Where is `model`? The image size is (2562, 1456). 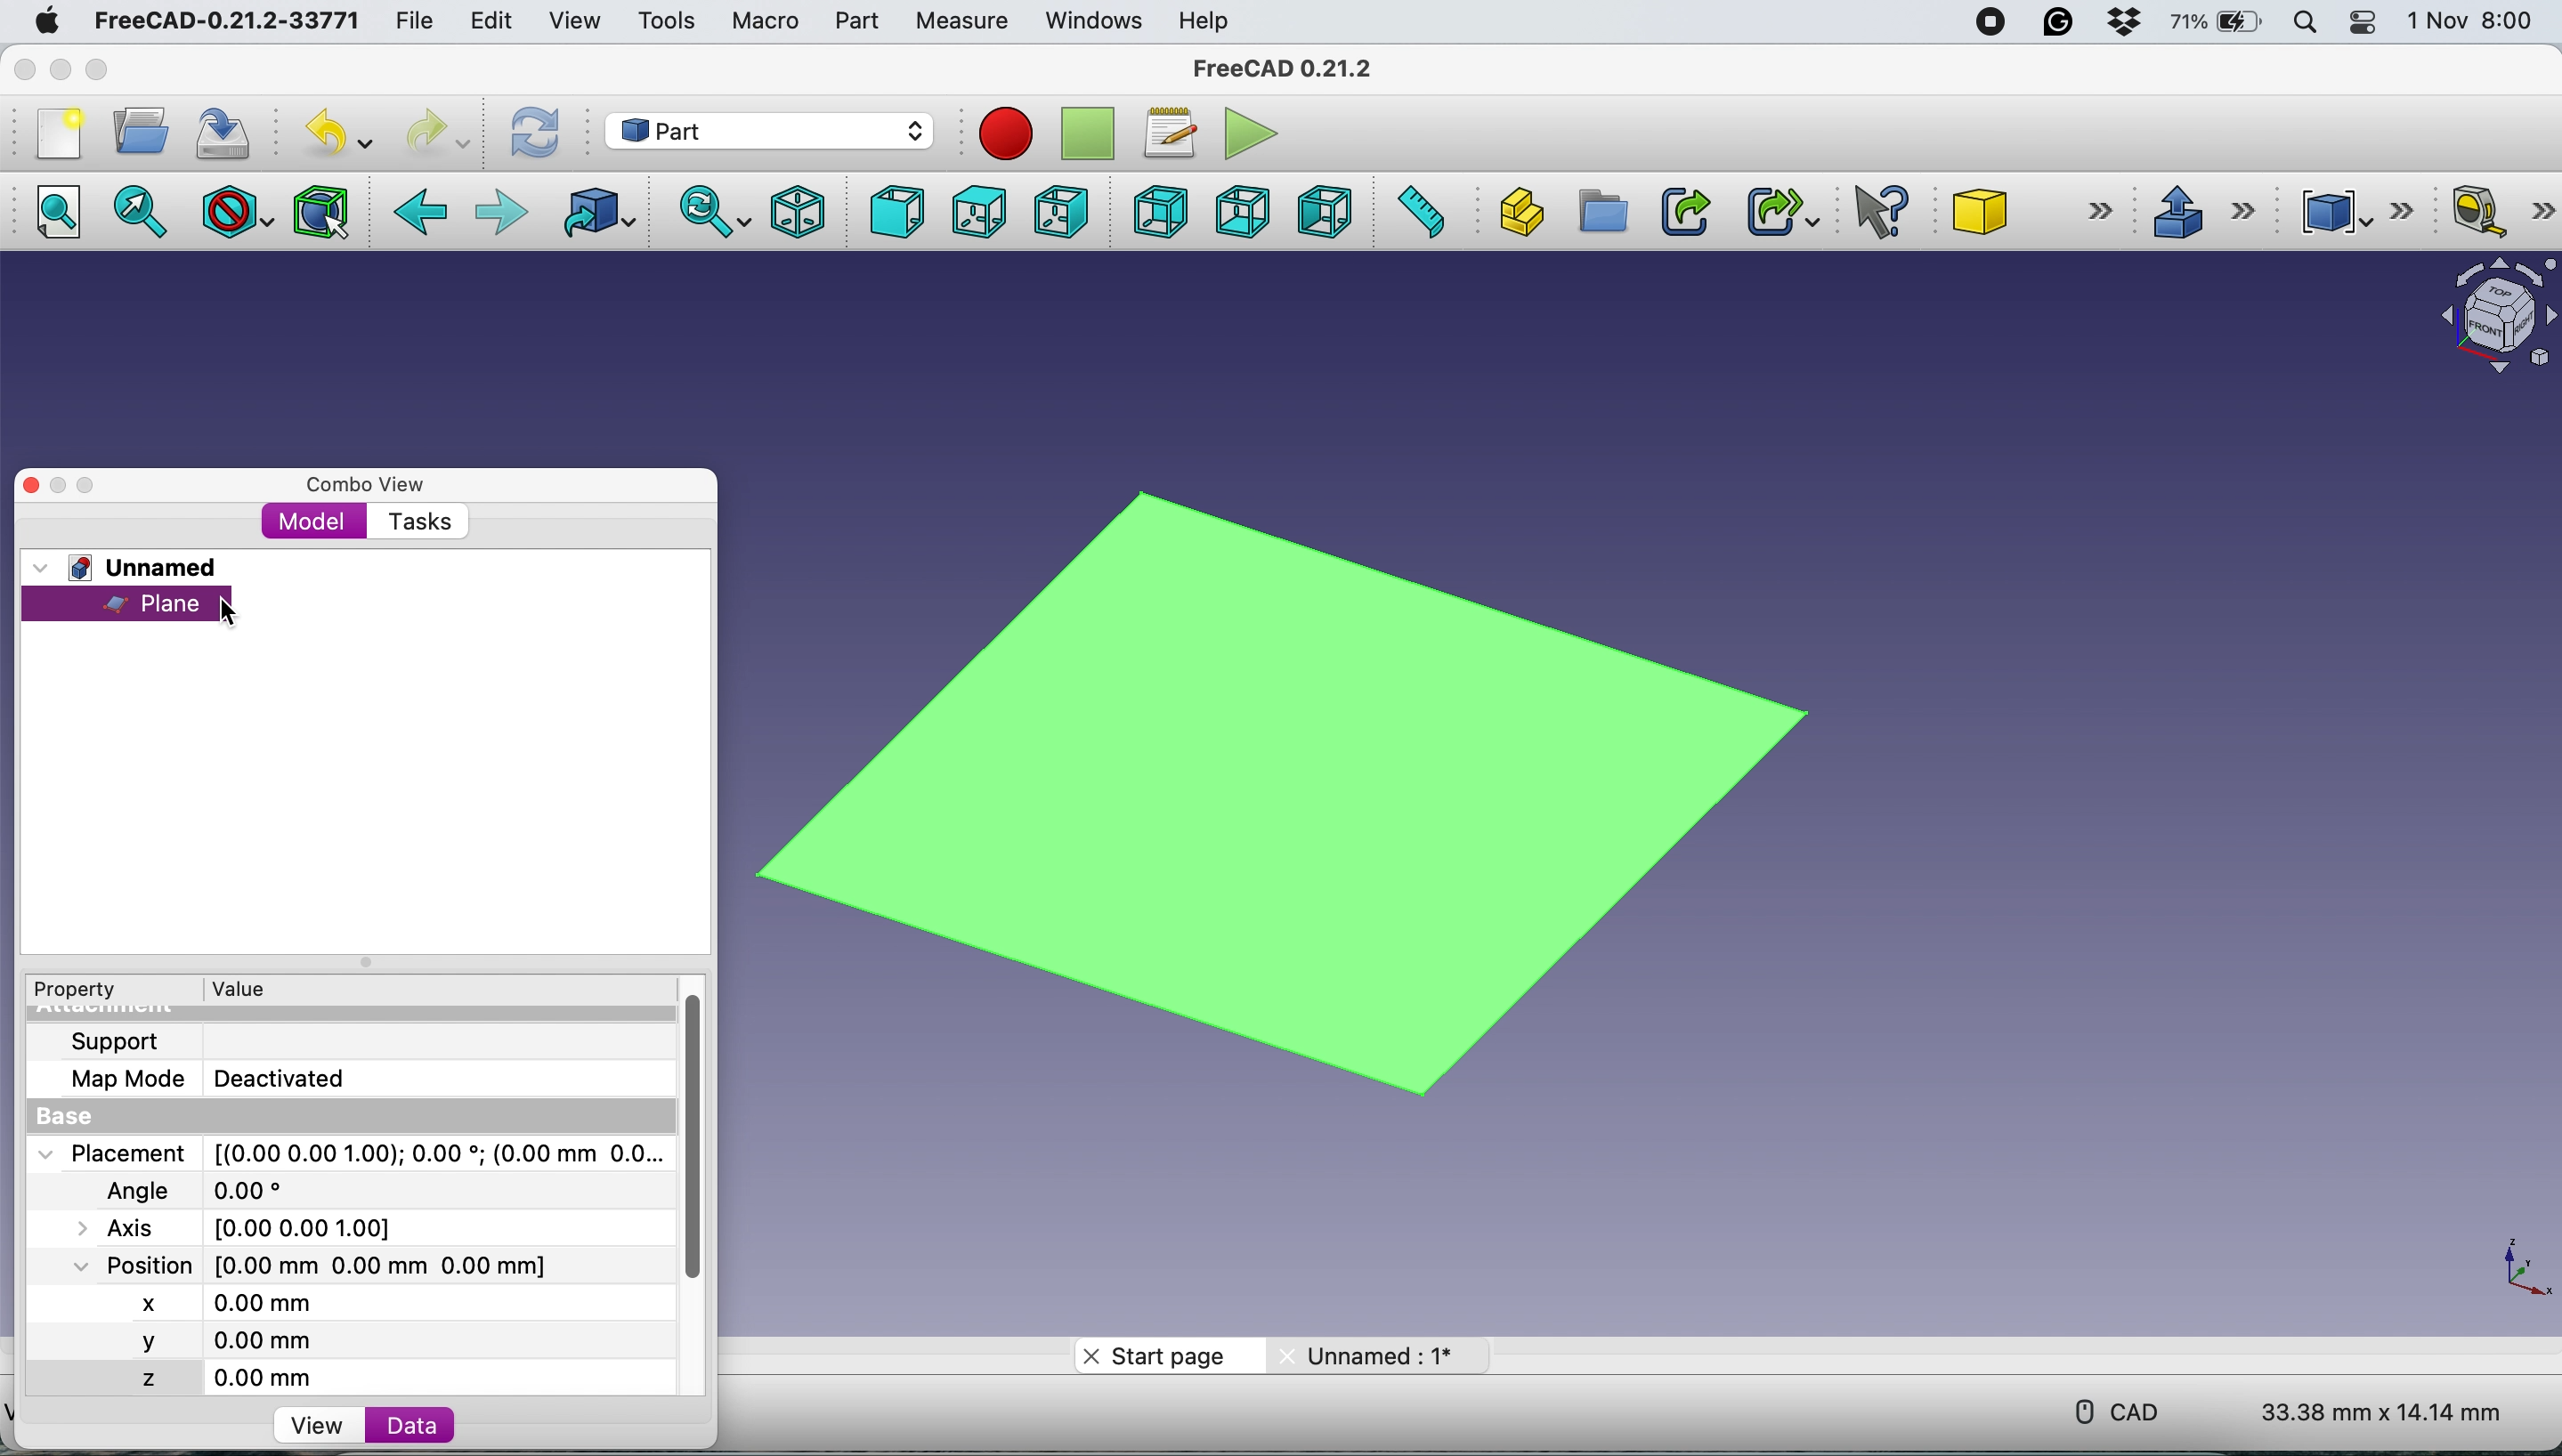 model is located at coordinates (308, 520).